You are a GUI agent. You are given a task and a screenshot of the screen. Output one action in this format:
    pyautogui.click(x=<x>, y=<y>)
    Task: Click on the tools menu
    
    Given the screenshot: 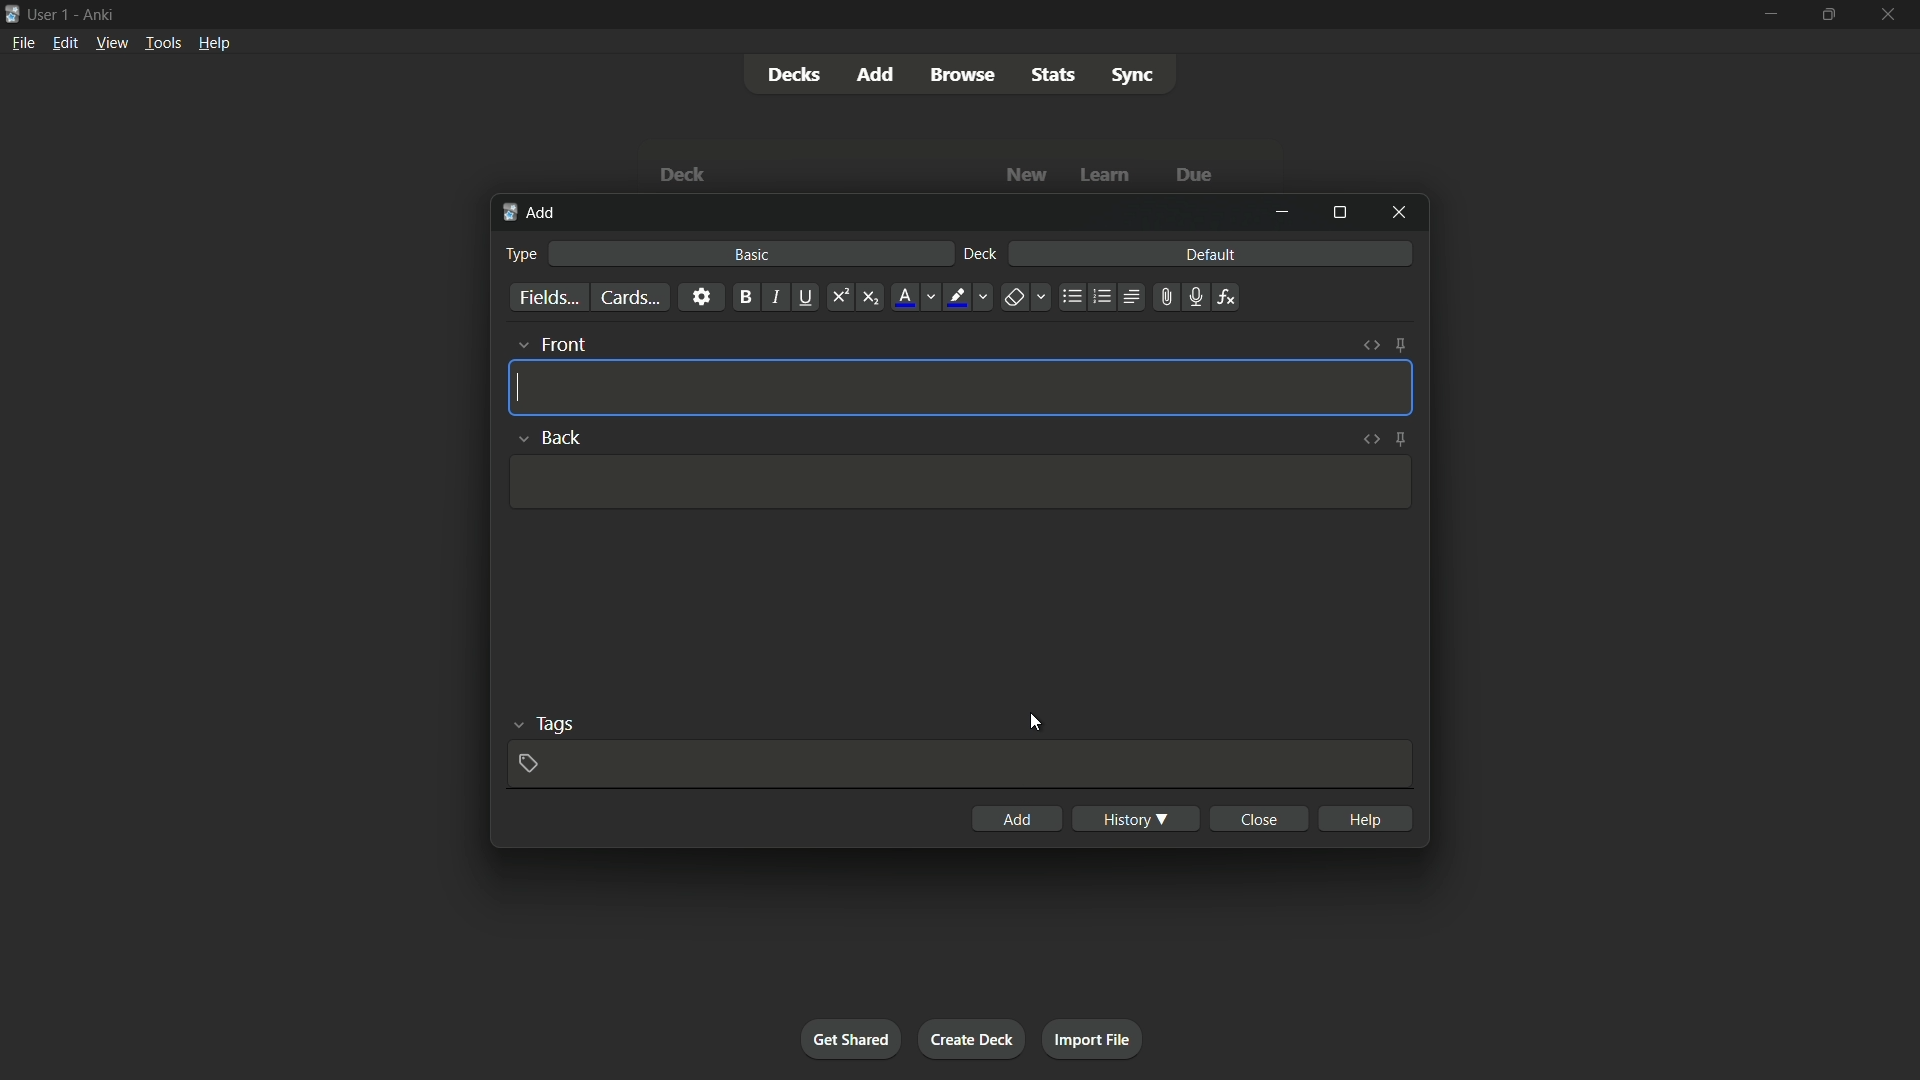 What is the action you would take?
    pyautogui.click(x=163, y=42)
    